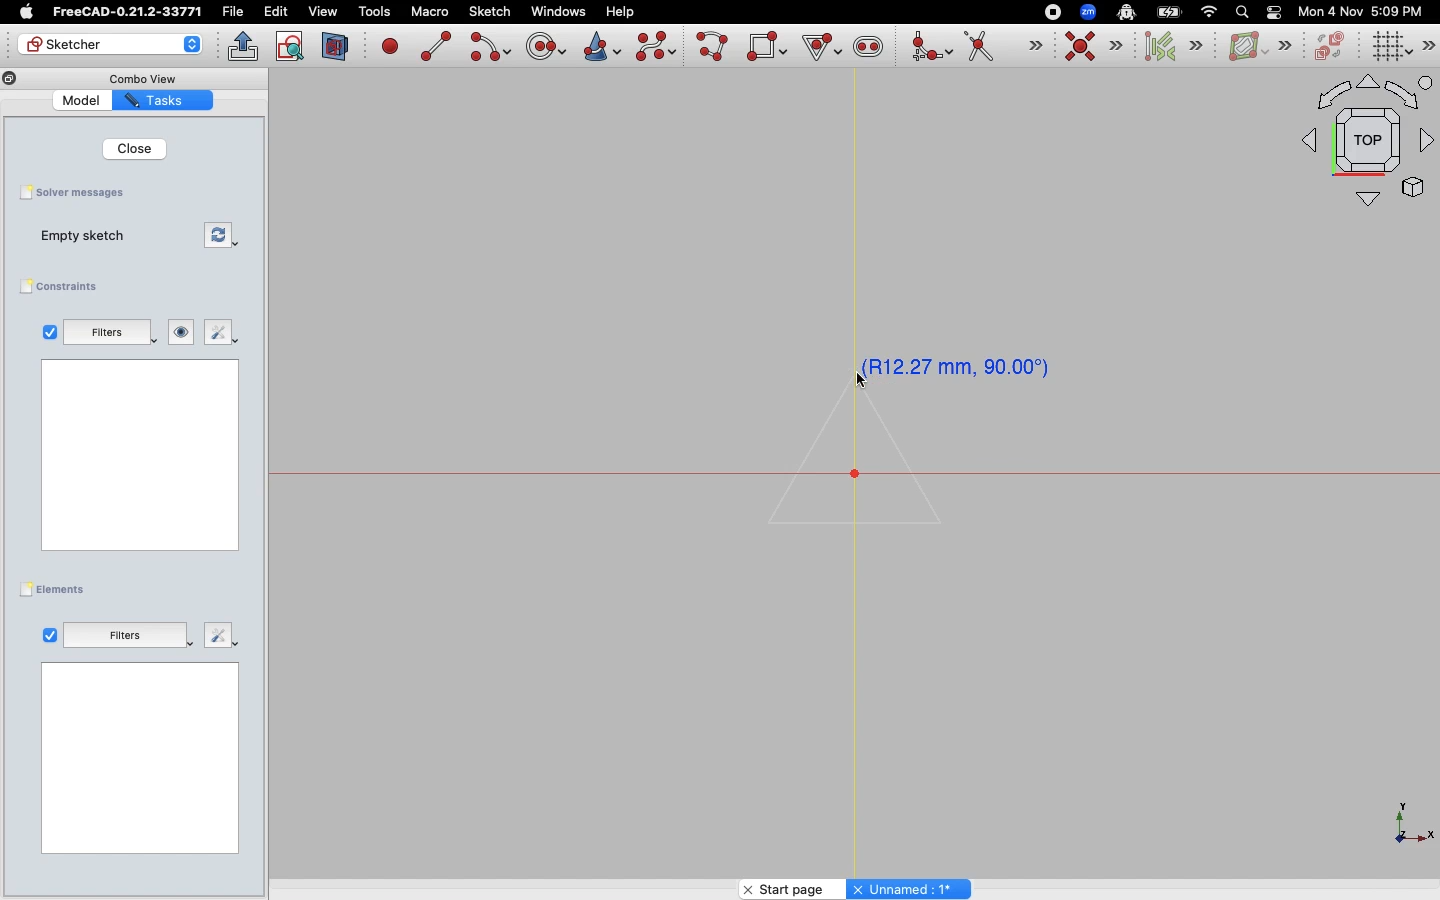 Image resolution: width=1440 pixels, height=900 pixels. Describe the element at coordinates (24, 12) in the screenshot. I see `Apple Logo` at that location.